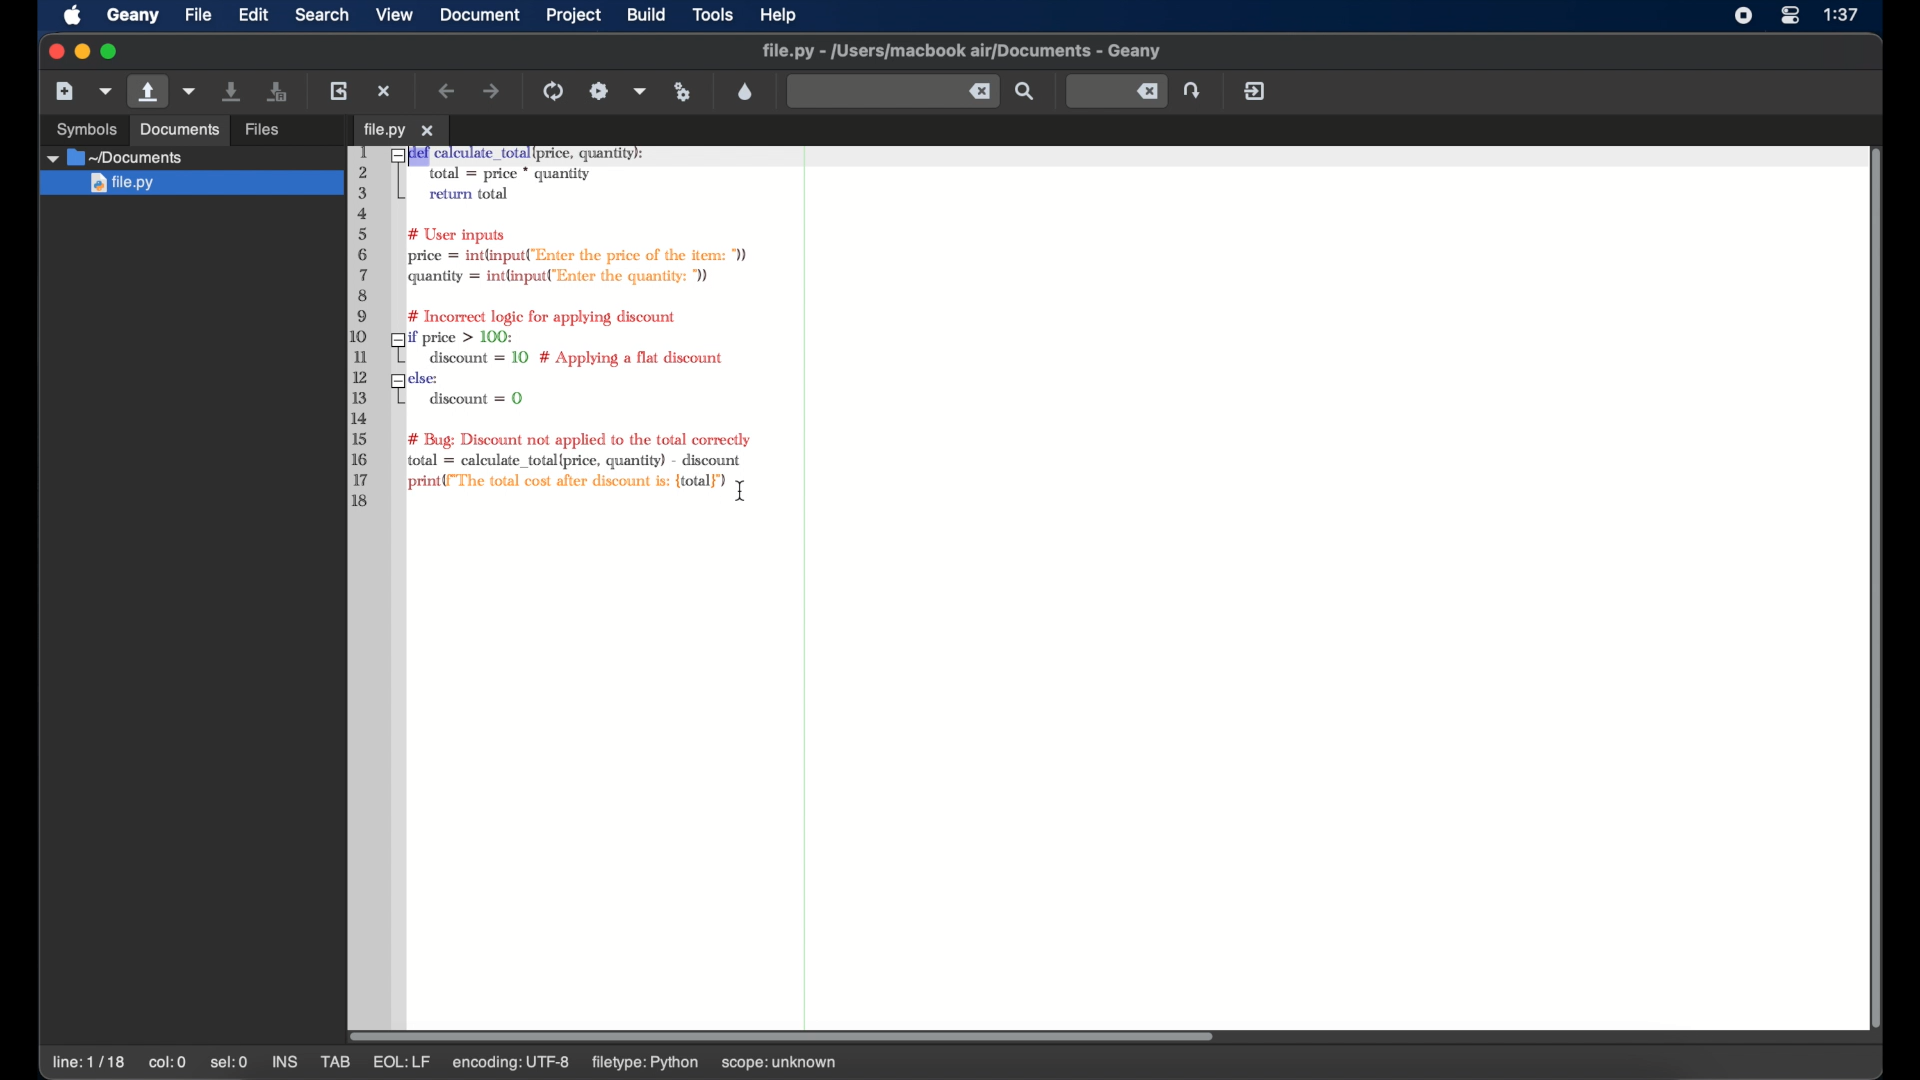 The image size is (1920, 1080). I want to click on screen recorder icons, so click(1742, 16).